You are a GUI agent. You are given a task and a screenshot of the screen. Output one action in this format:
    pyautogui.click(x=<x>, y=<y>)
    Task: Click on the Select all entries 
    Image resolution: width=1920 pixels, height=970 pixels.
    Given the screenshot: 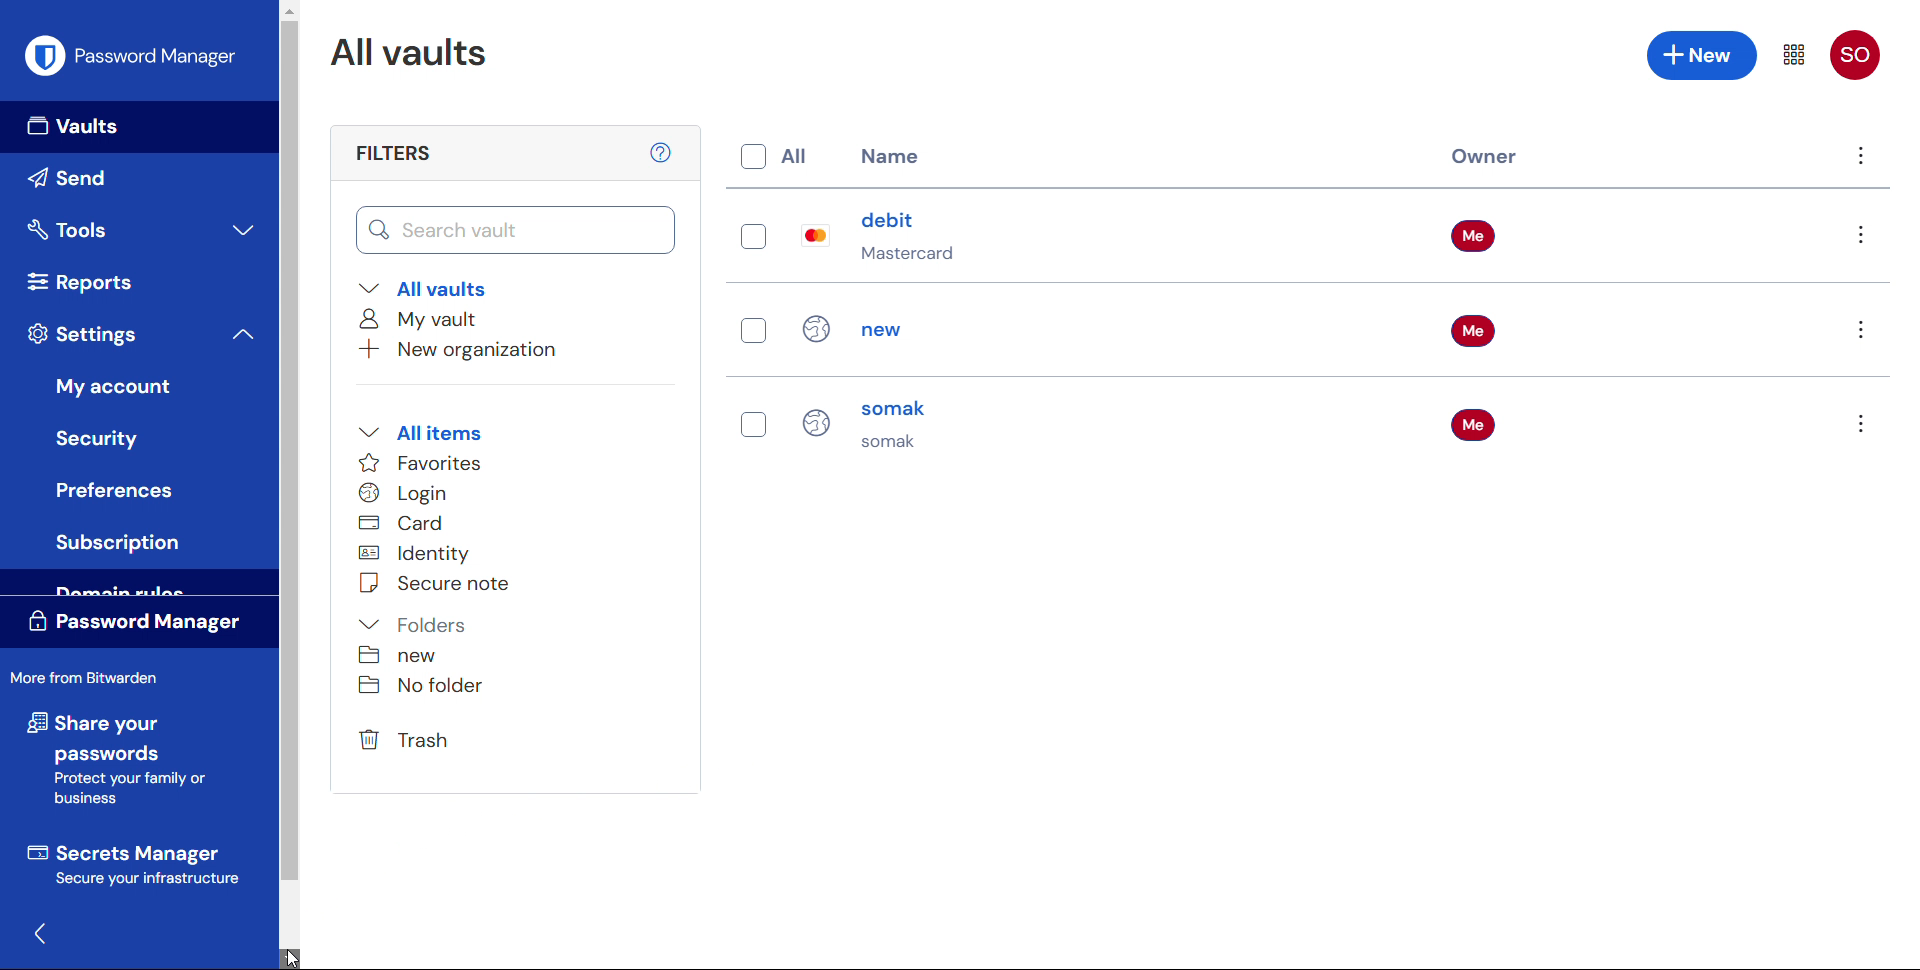 What is the action you would take?
    pyautogui.click(x=772, y=156)
    